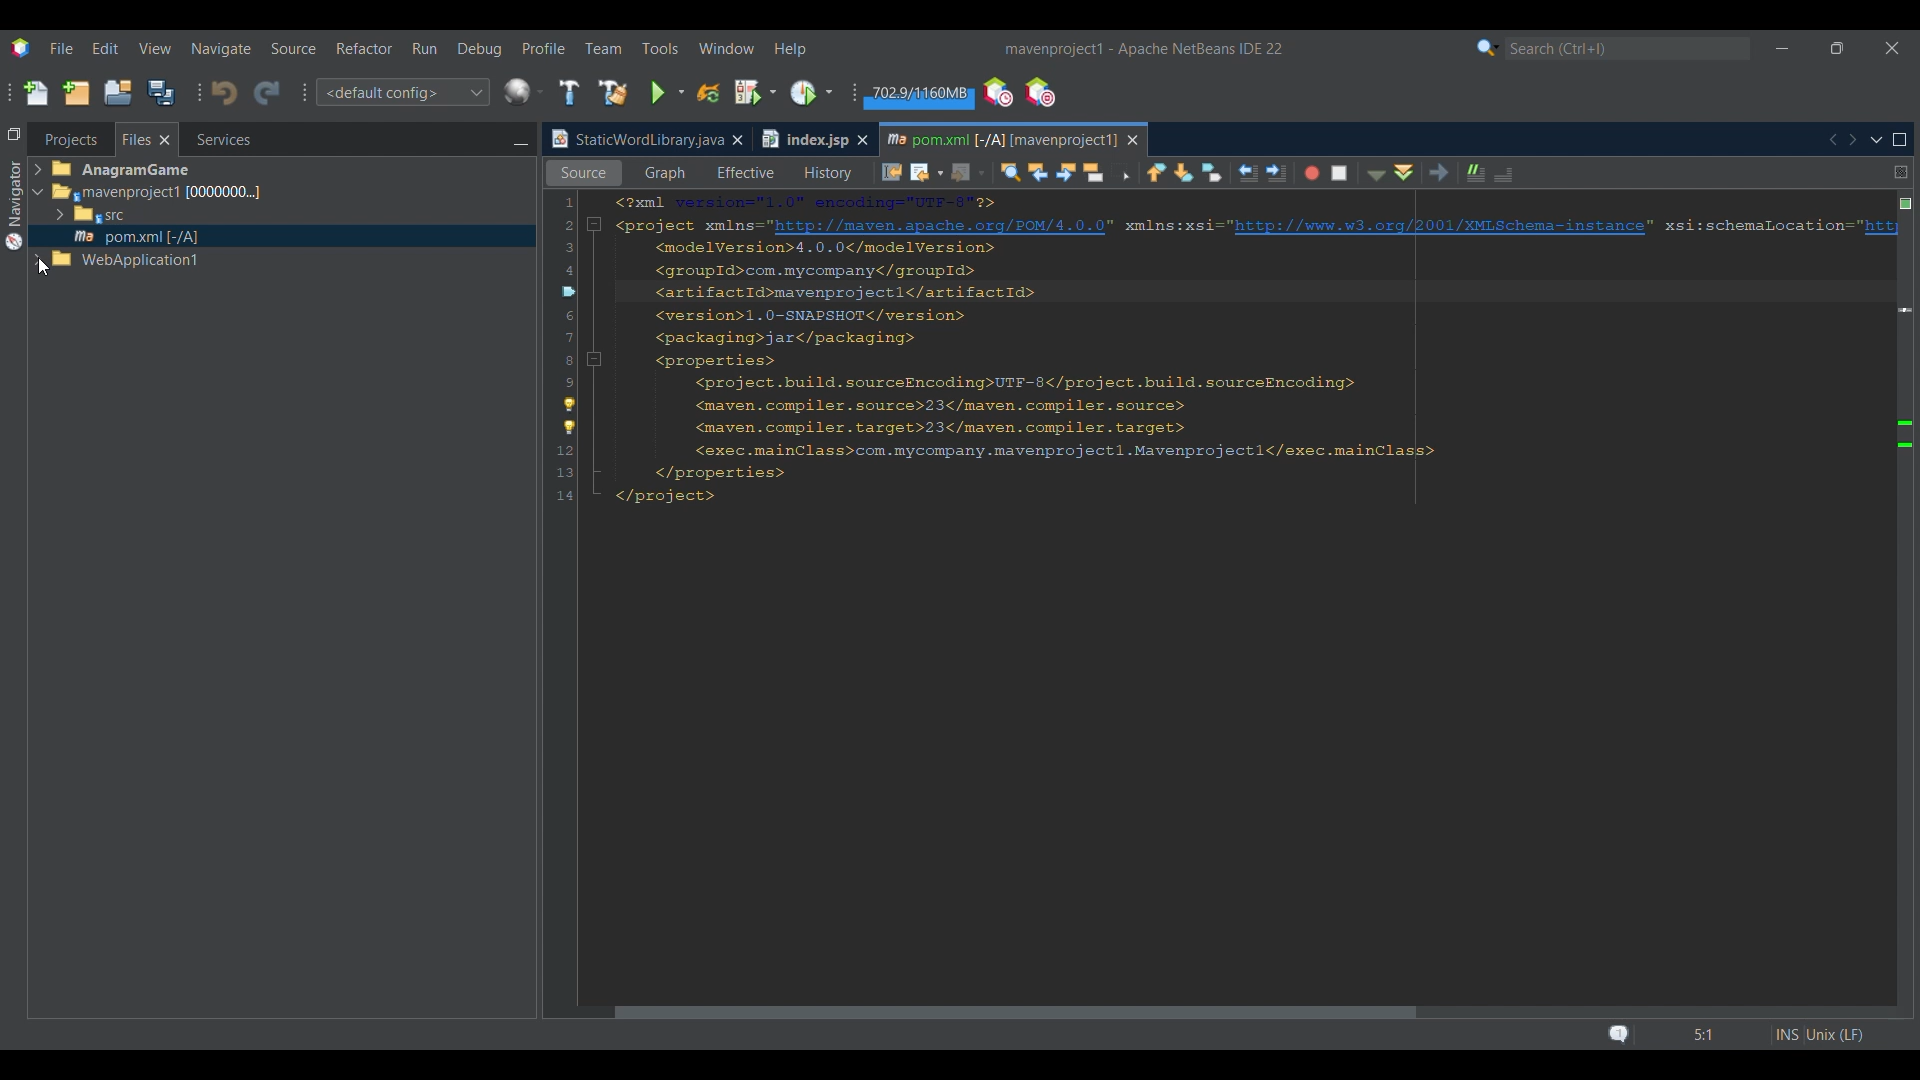  Describe the element at coordinates (569, 292) in the screenshot. I see `Indicates bookmarked` at that location.